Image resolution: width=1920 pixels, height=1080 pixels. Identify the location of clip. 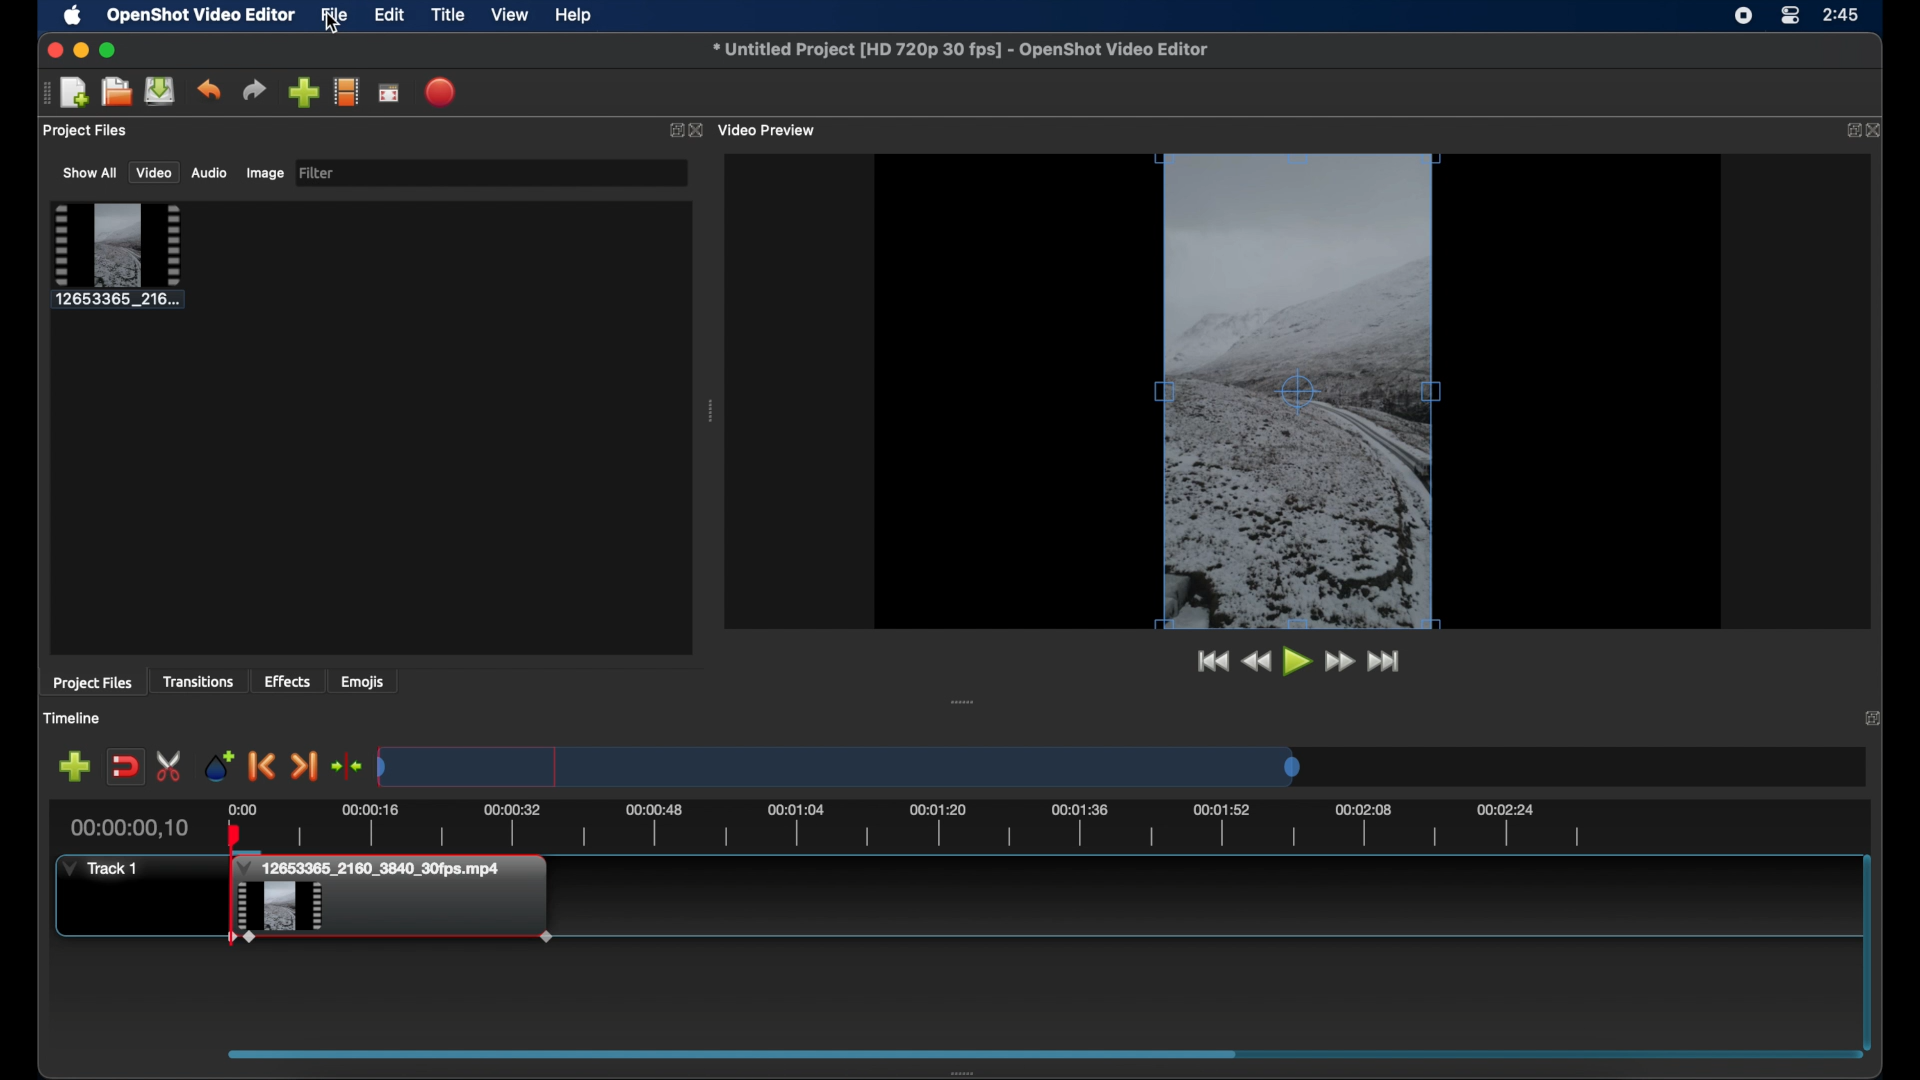
(118, 256).